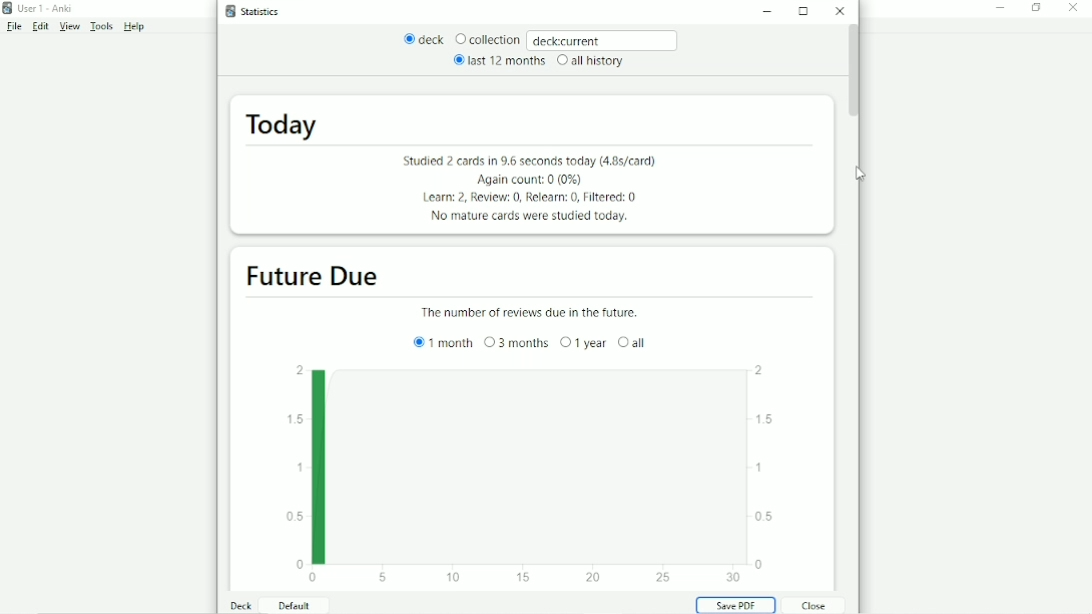  Describe the element at coordinates (41, 27) in the screenshot. I see `Edit` at that location.